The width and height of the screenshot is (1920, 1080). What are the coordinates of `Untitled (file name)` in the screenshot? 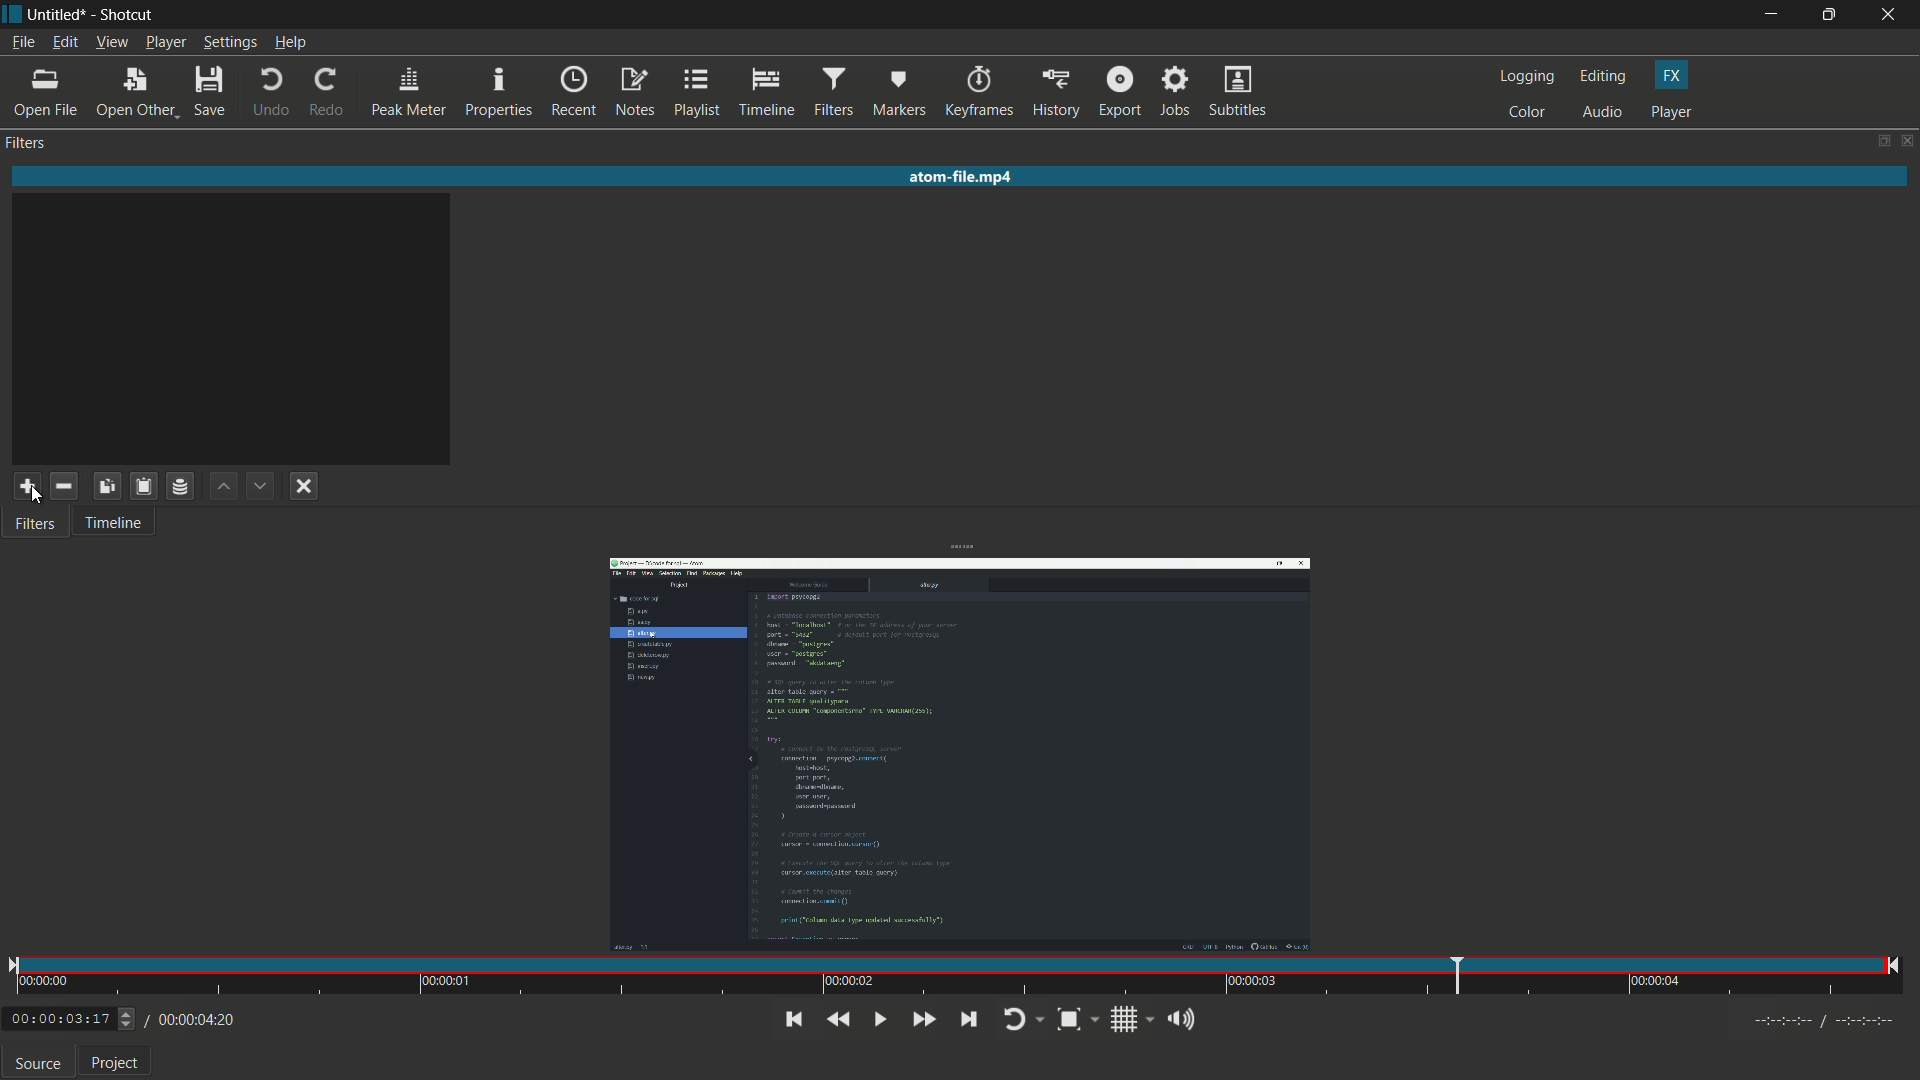 It's located at (58, 15).